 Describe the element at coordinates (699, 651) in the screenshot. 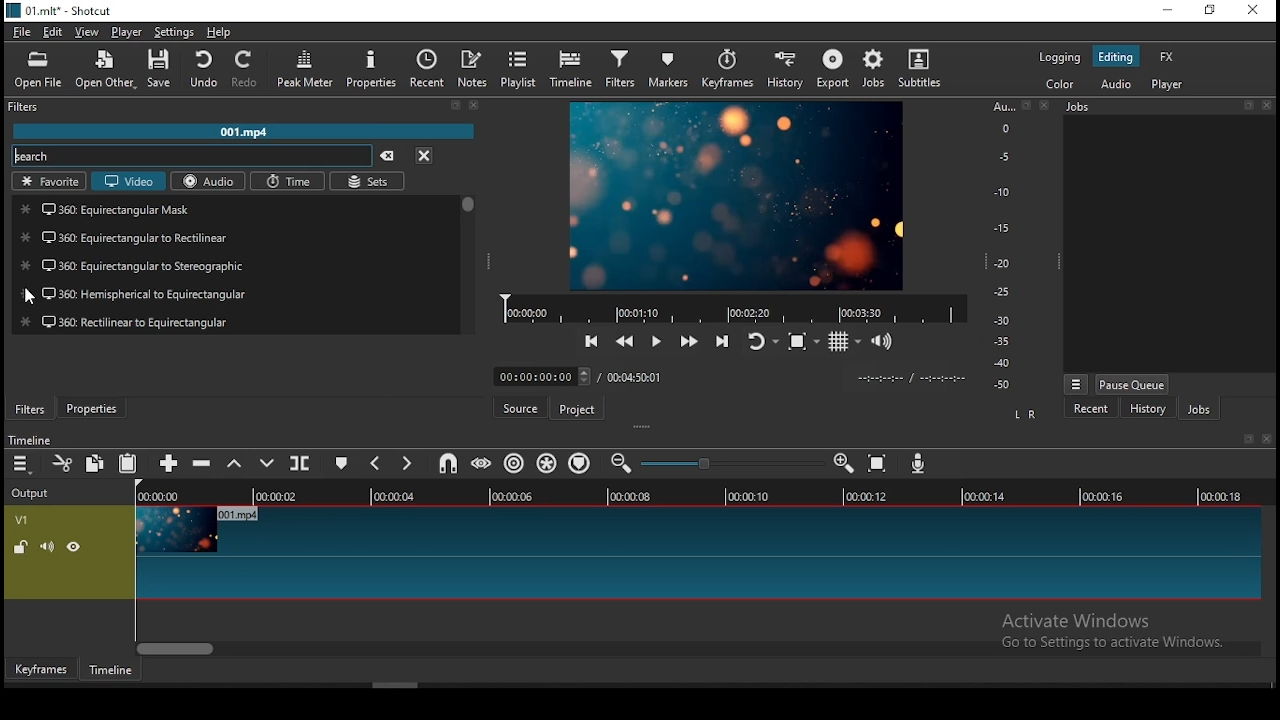

I see `scroll bar` at that location.